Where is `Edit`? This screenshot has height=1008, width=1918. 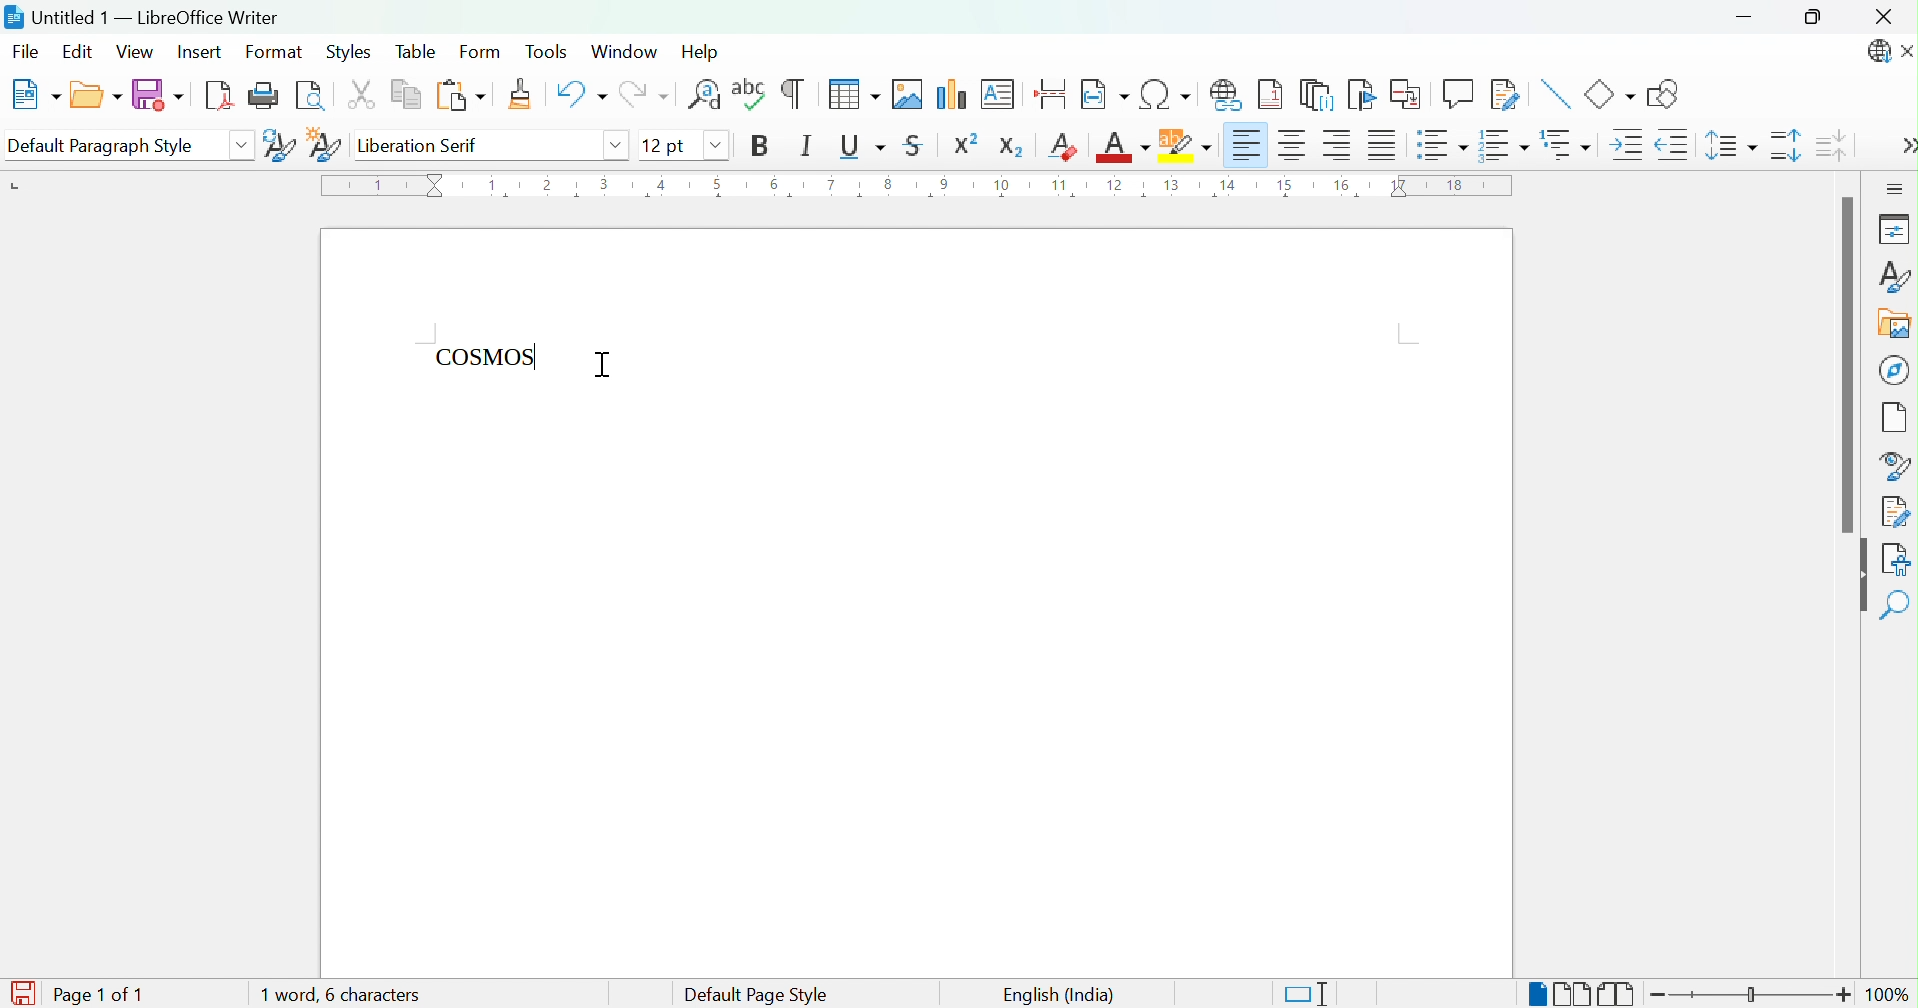 Edit is located at coordinates (78, 52).